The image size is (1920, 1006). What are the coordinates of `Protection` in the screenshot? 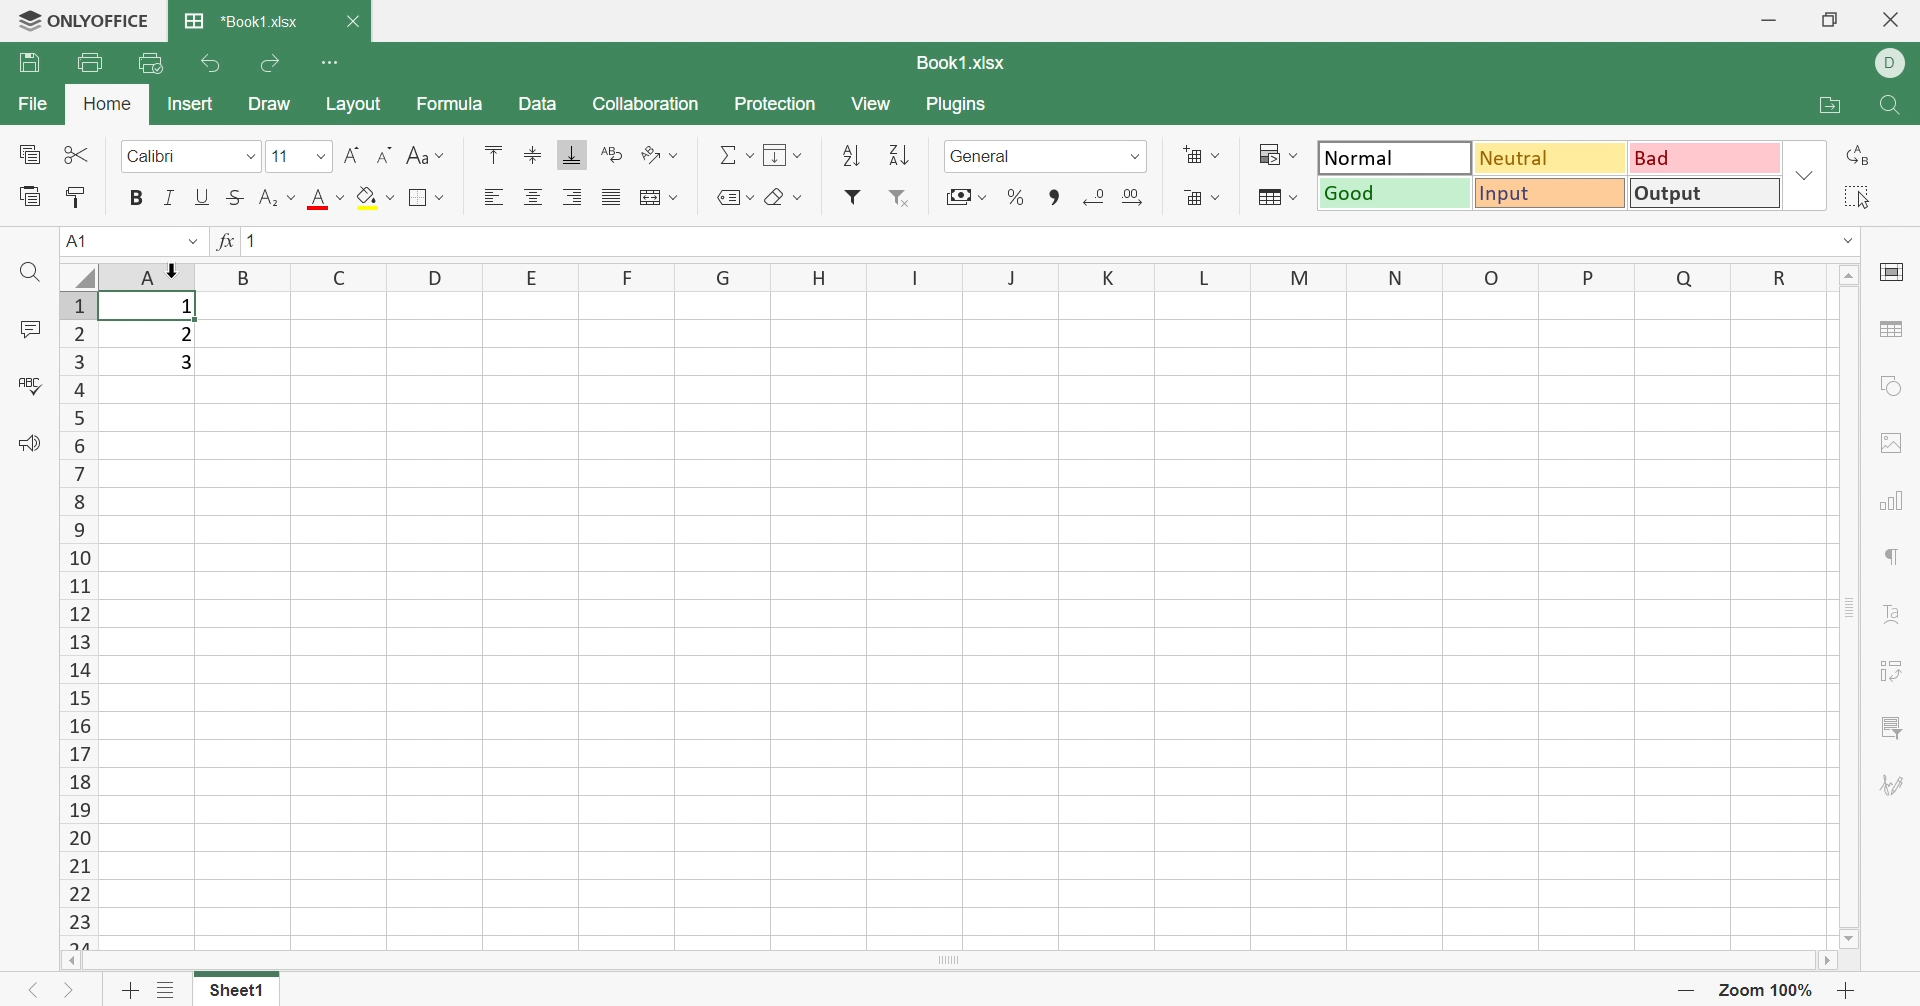 It's located at (775, 105).